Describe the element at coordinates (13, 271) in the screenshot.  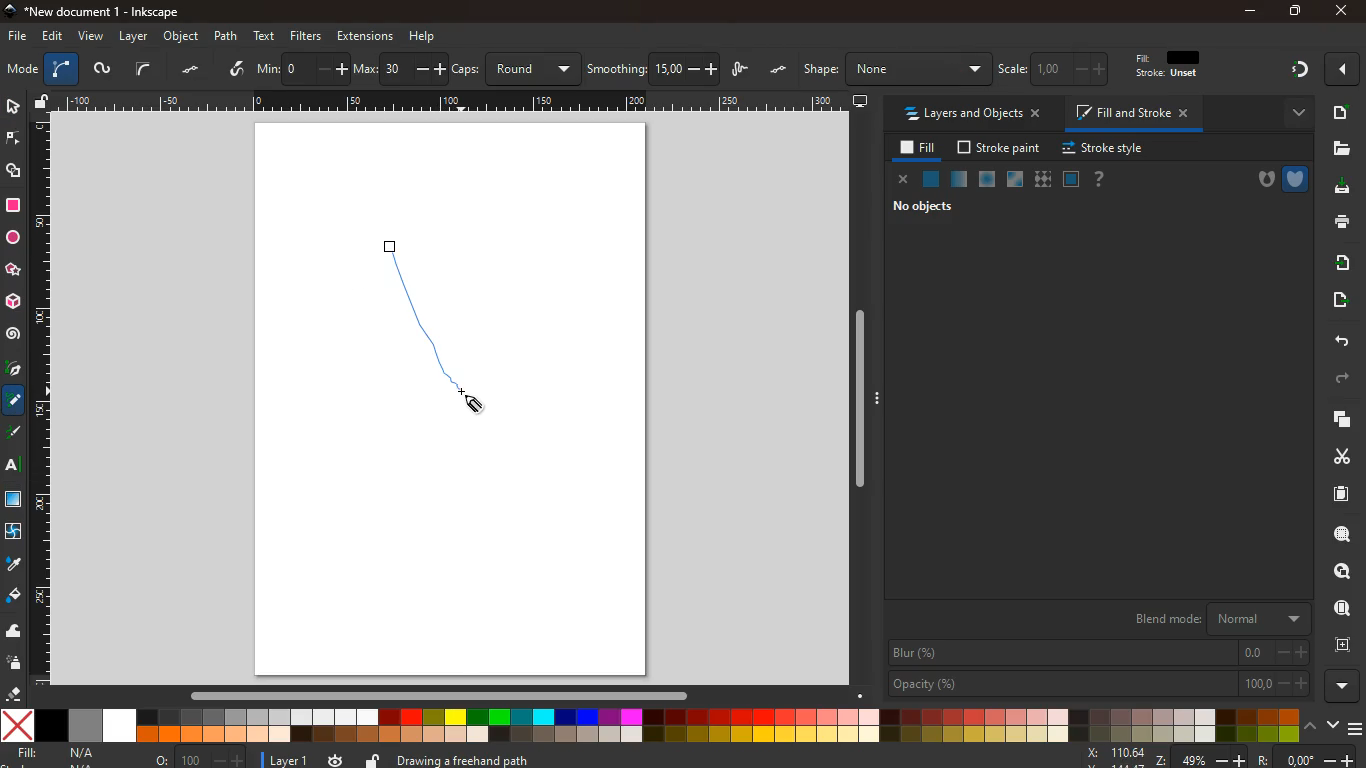
I see `star` at that location.